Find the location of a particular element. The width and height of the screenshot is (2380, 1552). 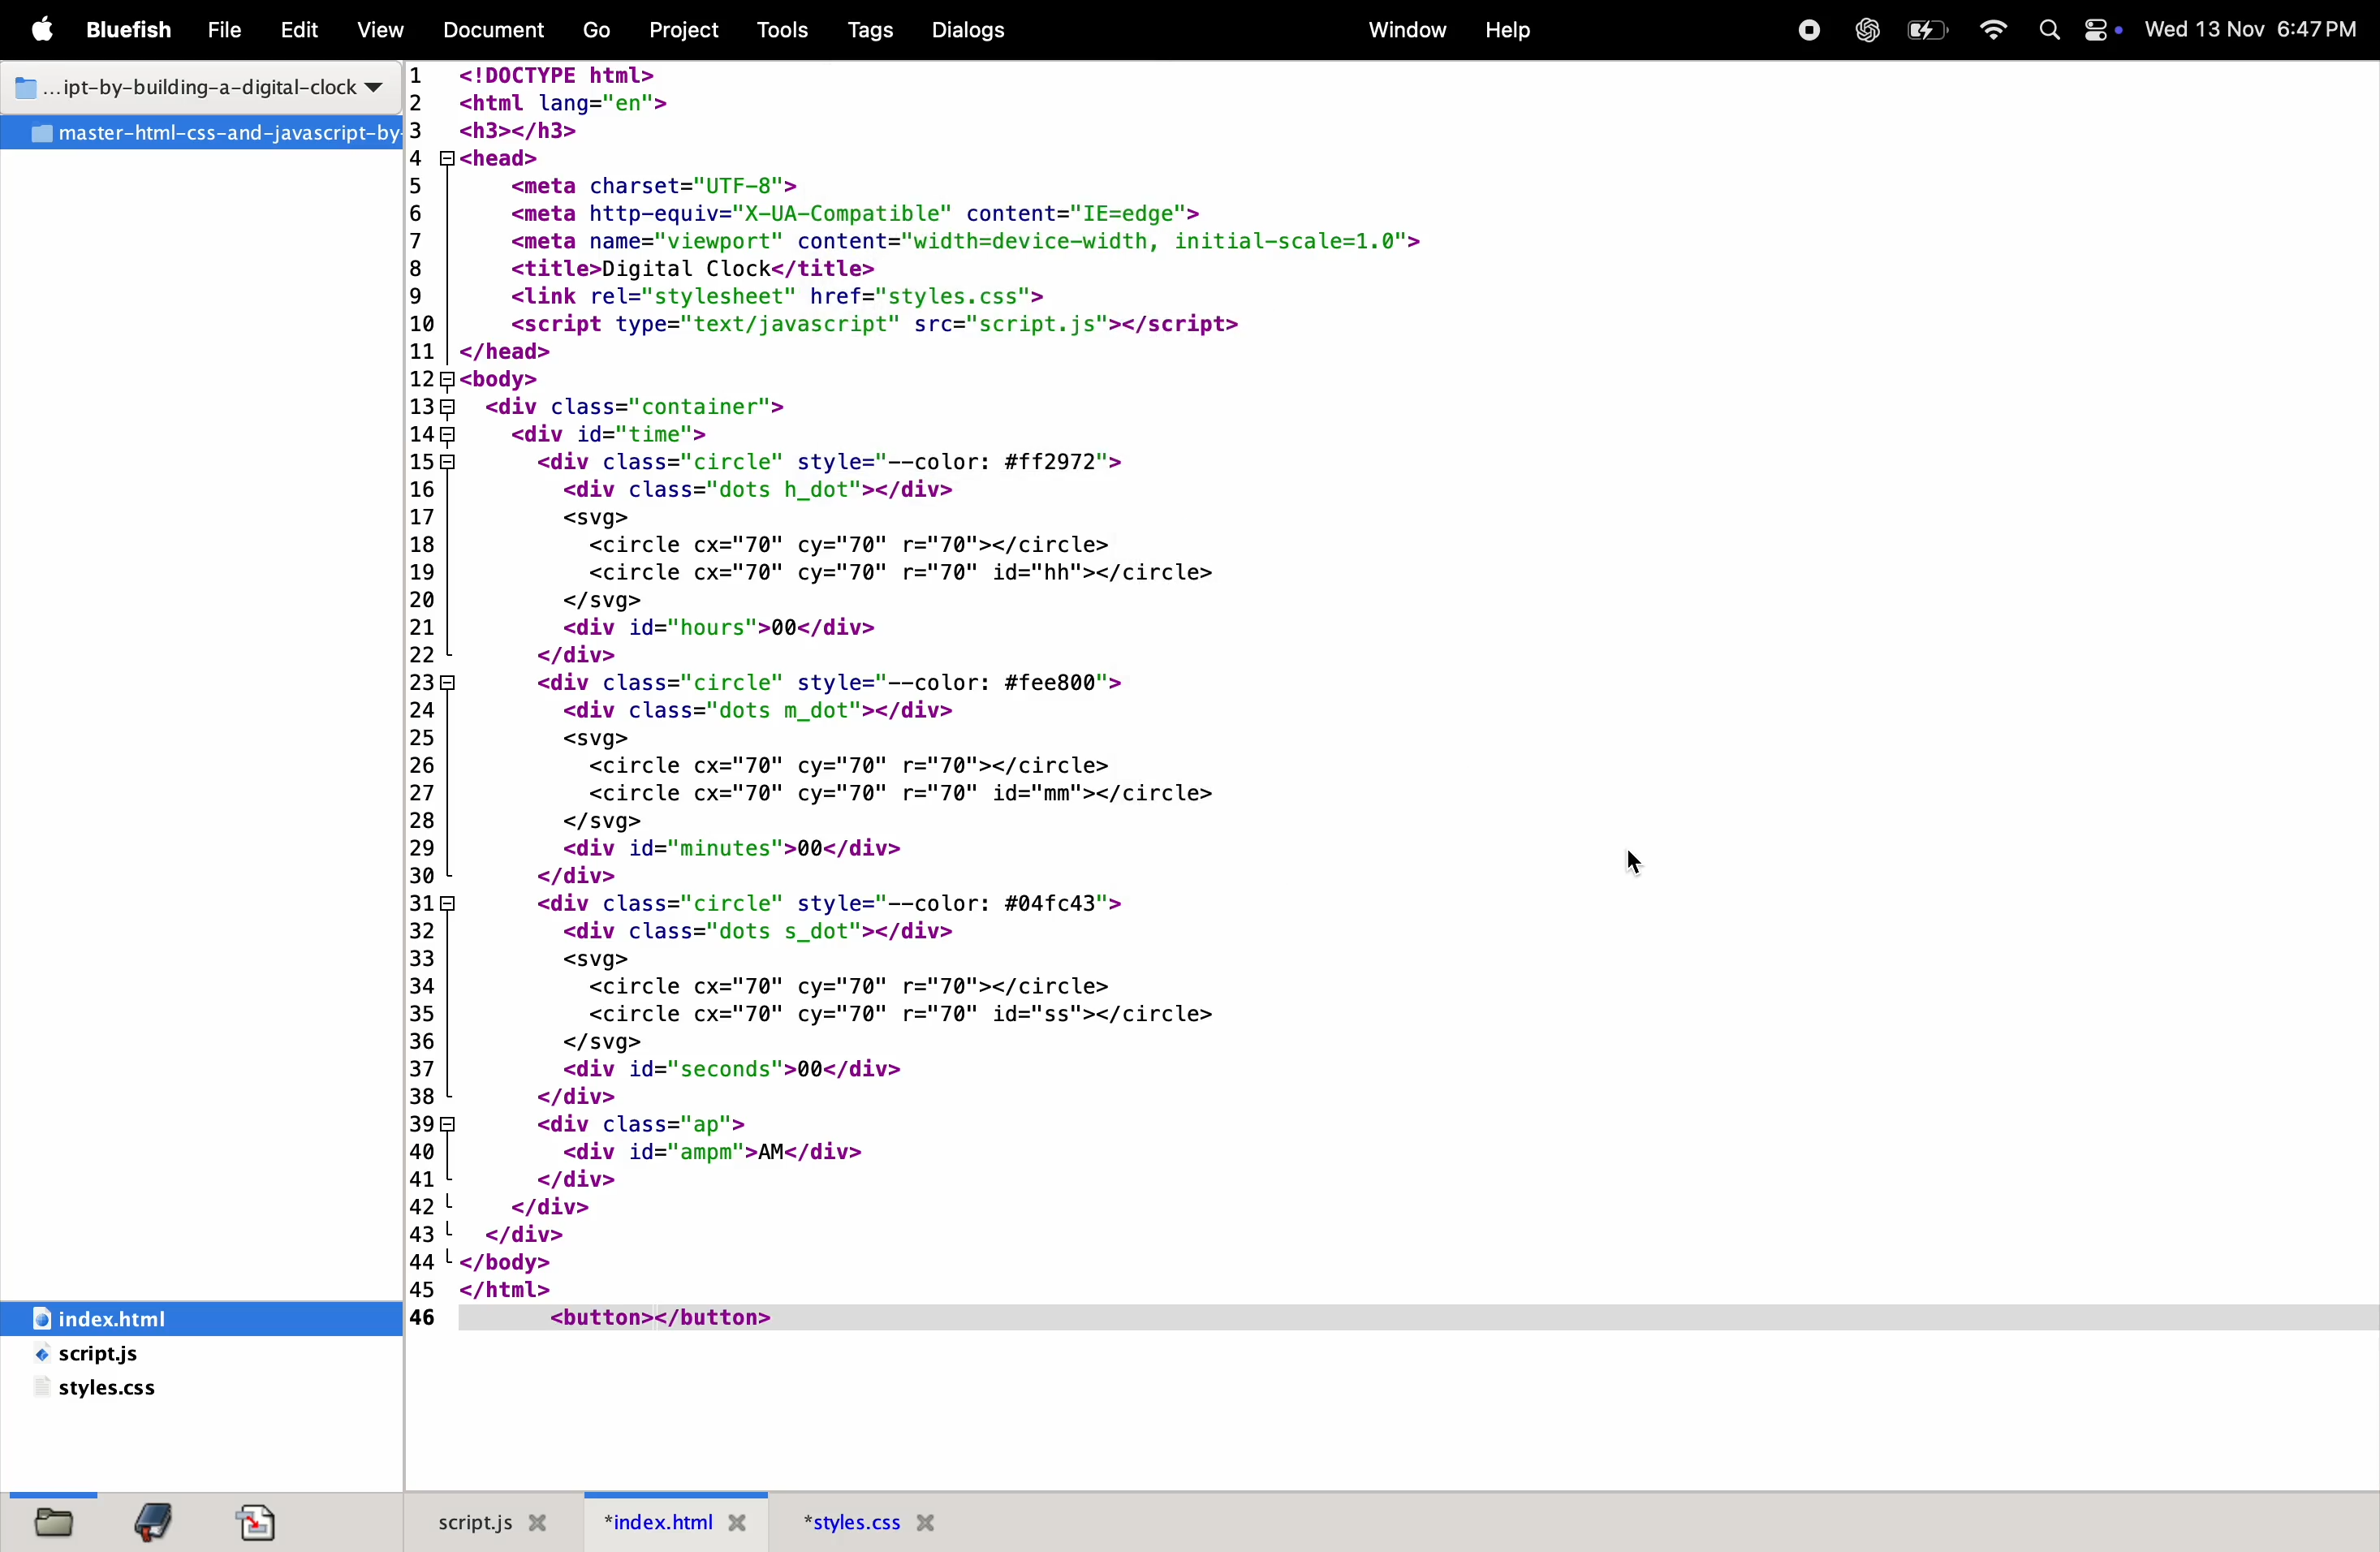

Edit is located at coordinates (301, 27).